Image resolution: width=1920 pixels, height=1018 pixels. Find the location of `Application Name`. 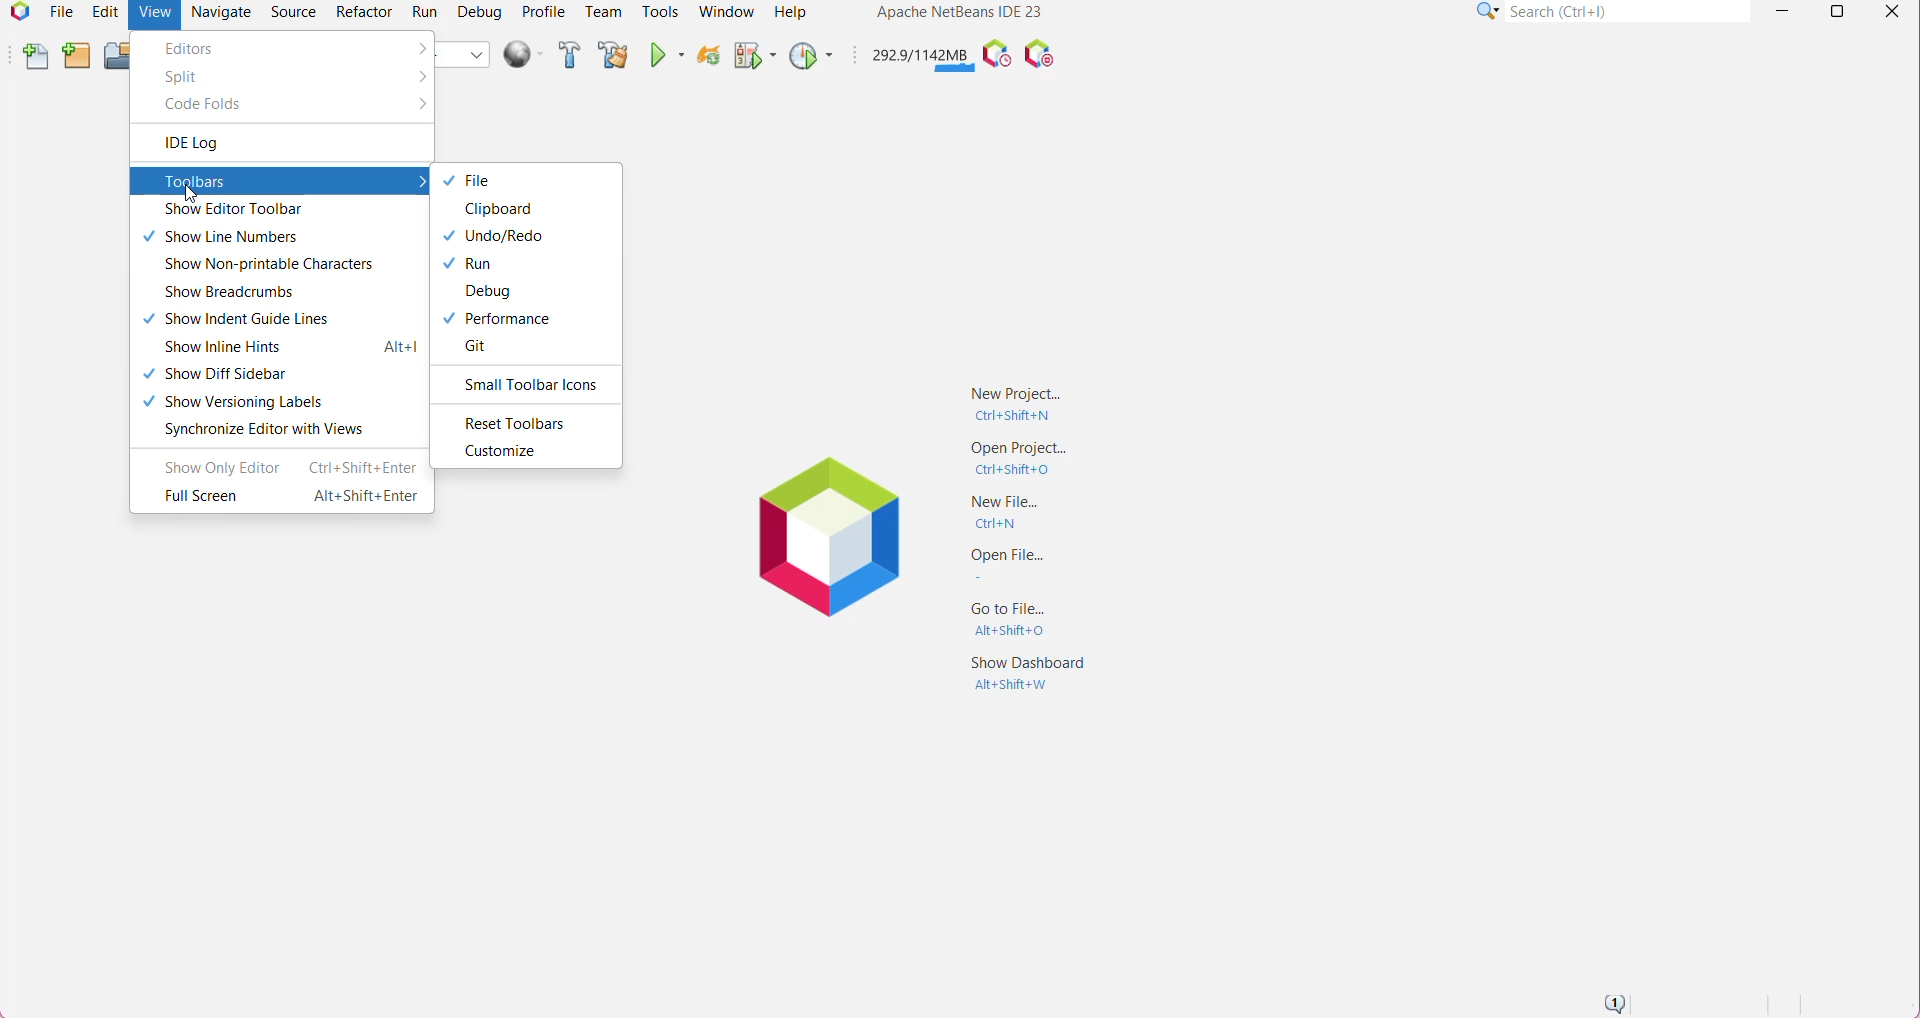

Application Name is located at coordinates (958, 12).